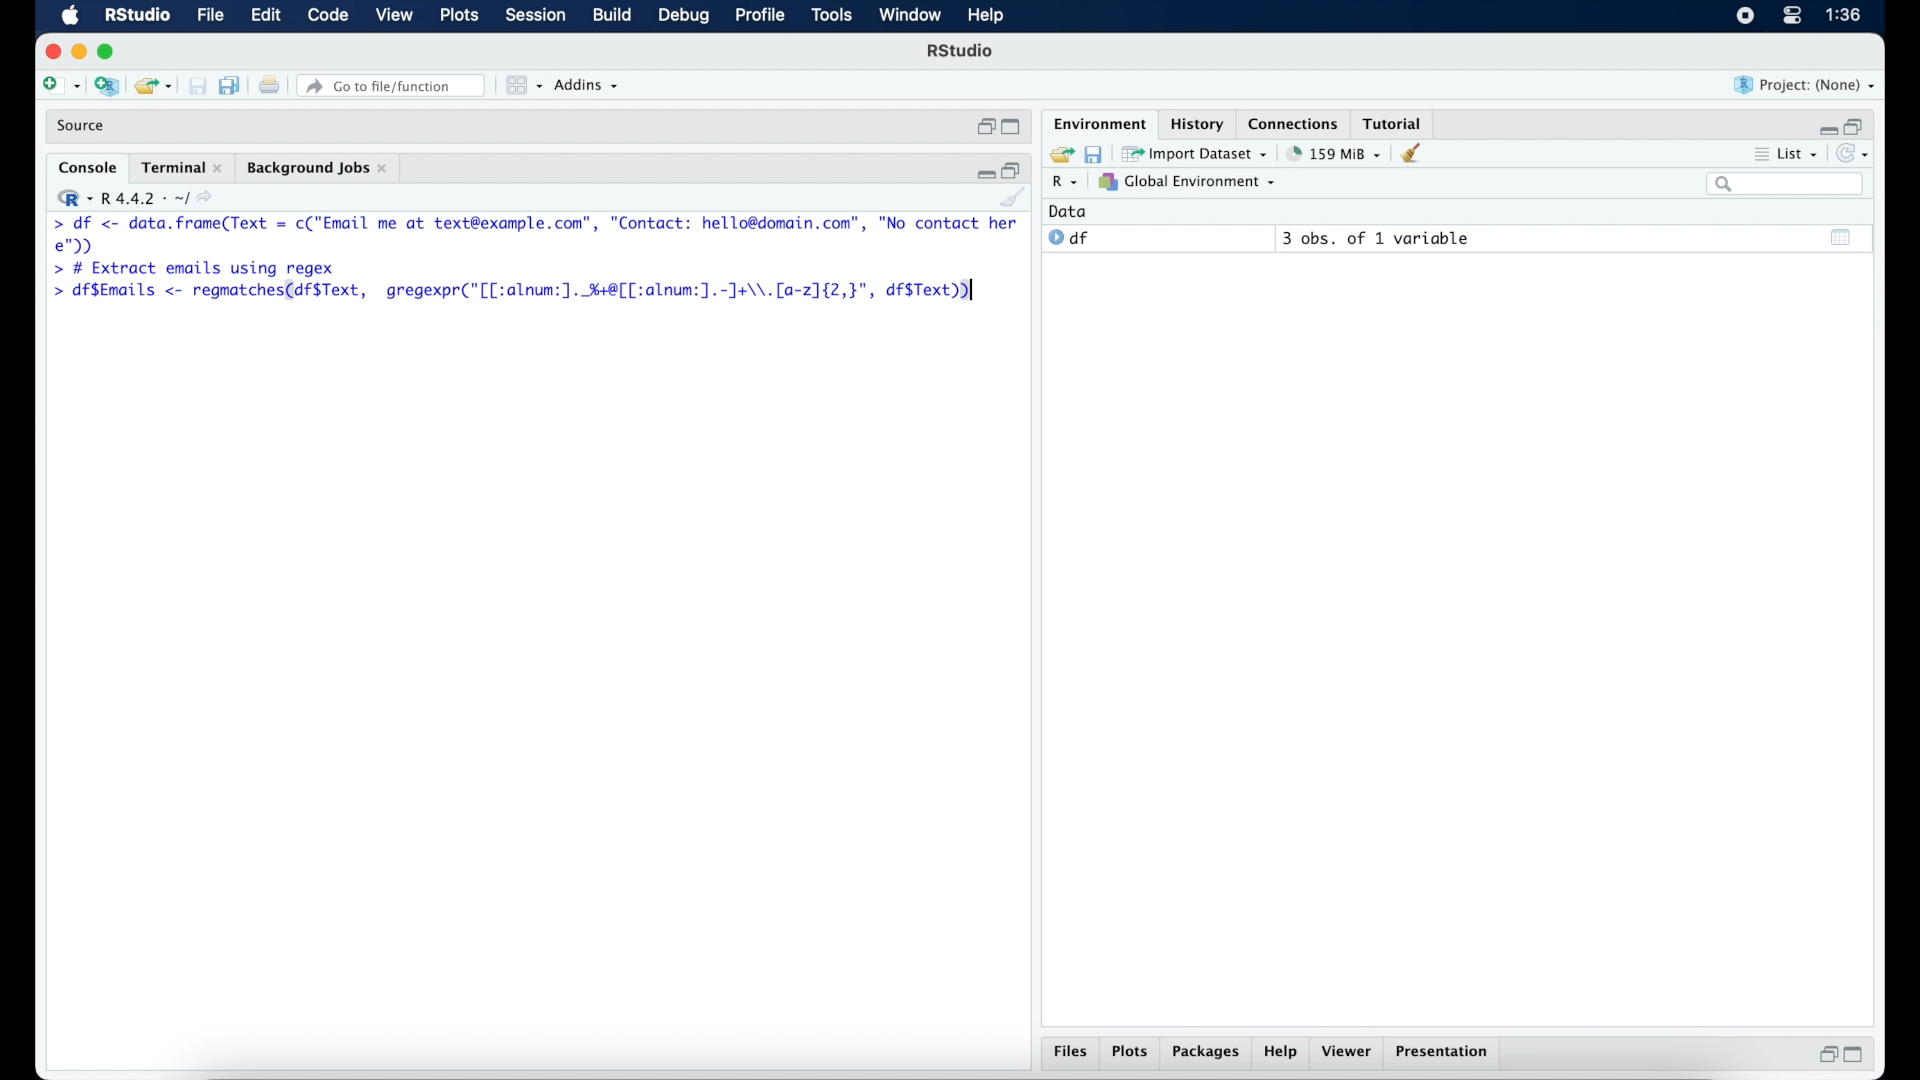 The width and height of the screenshot is (1920, 1080). Describe the element at coordinates (1862, 126) in the screenshot. I see `restore down` at that location.